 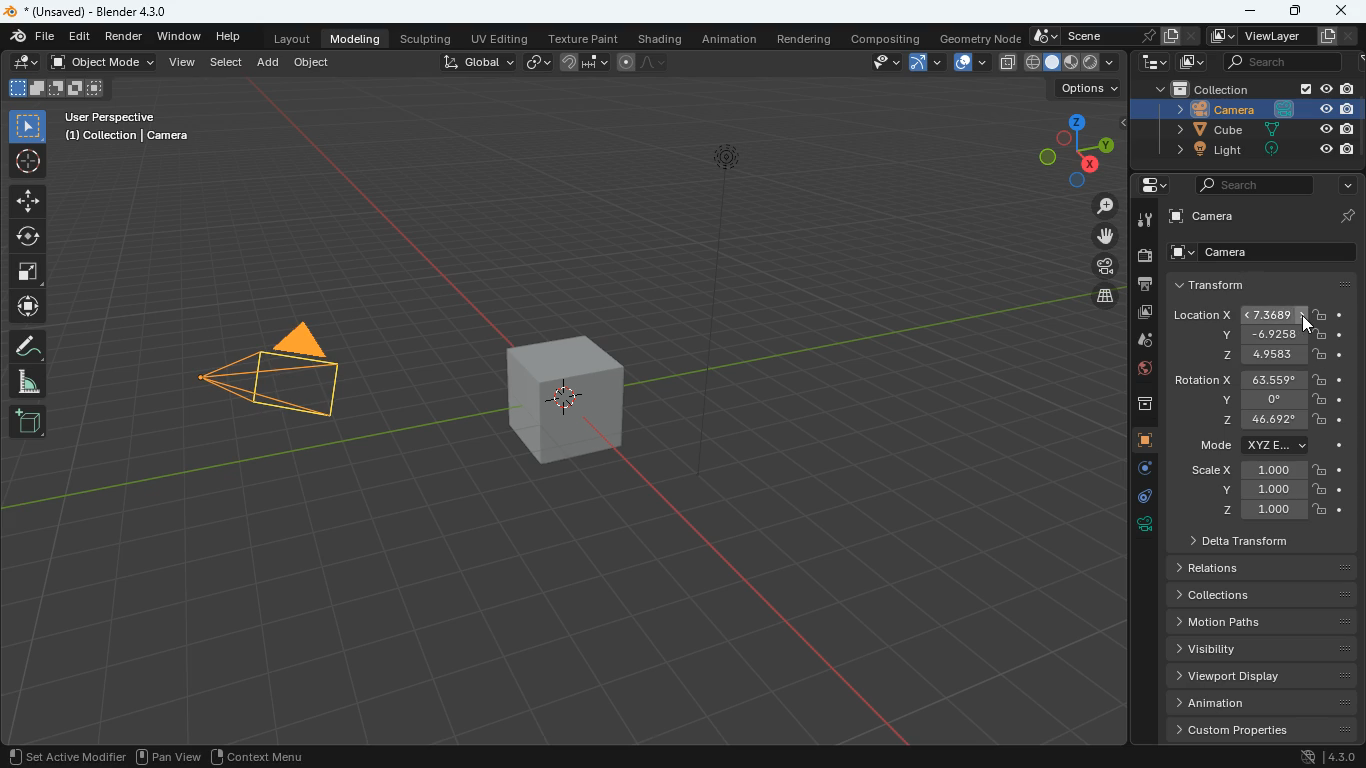 I want to click on compositing, so click(x=890, y=37).